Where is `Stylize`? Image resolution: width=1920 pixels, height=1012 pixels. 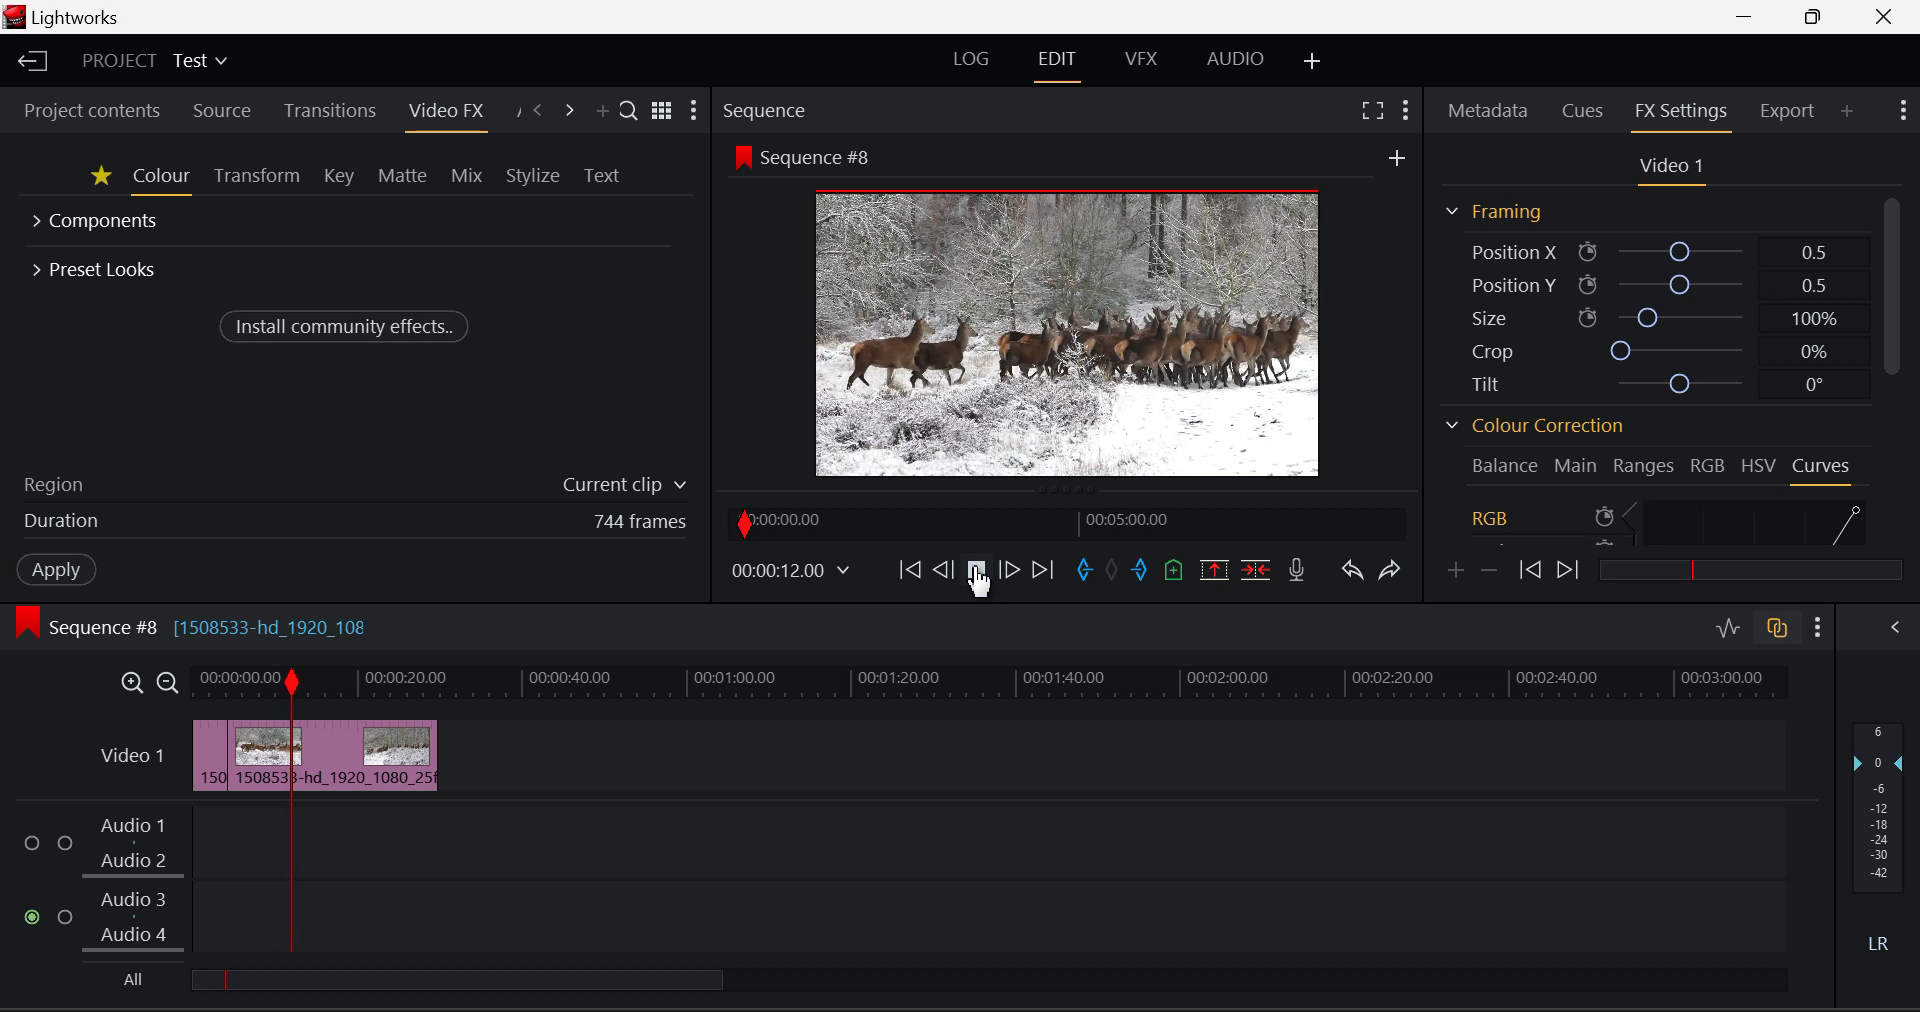 Stylize is located at coordinates (532, 174).